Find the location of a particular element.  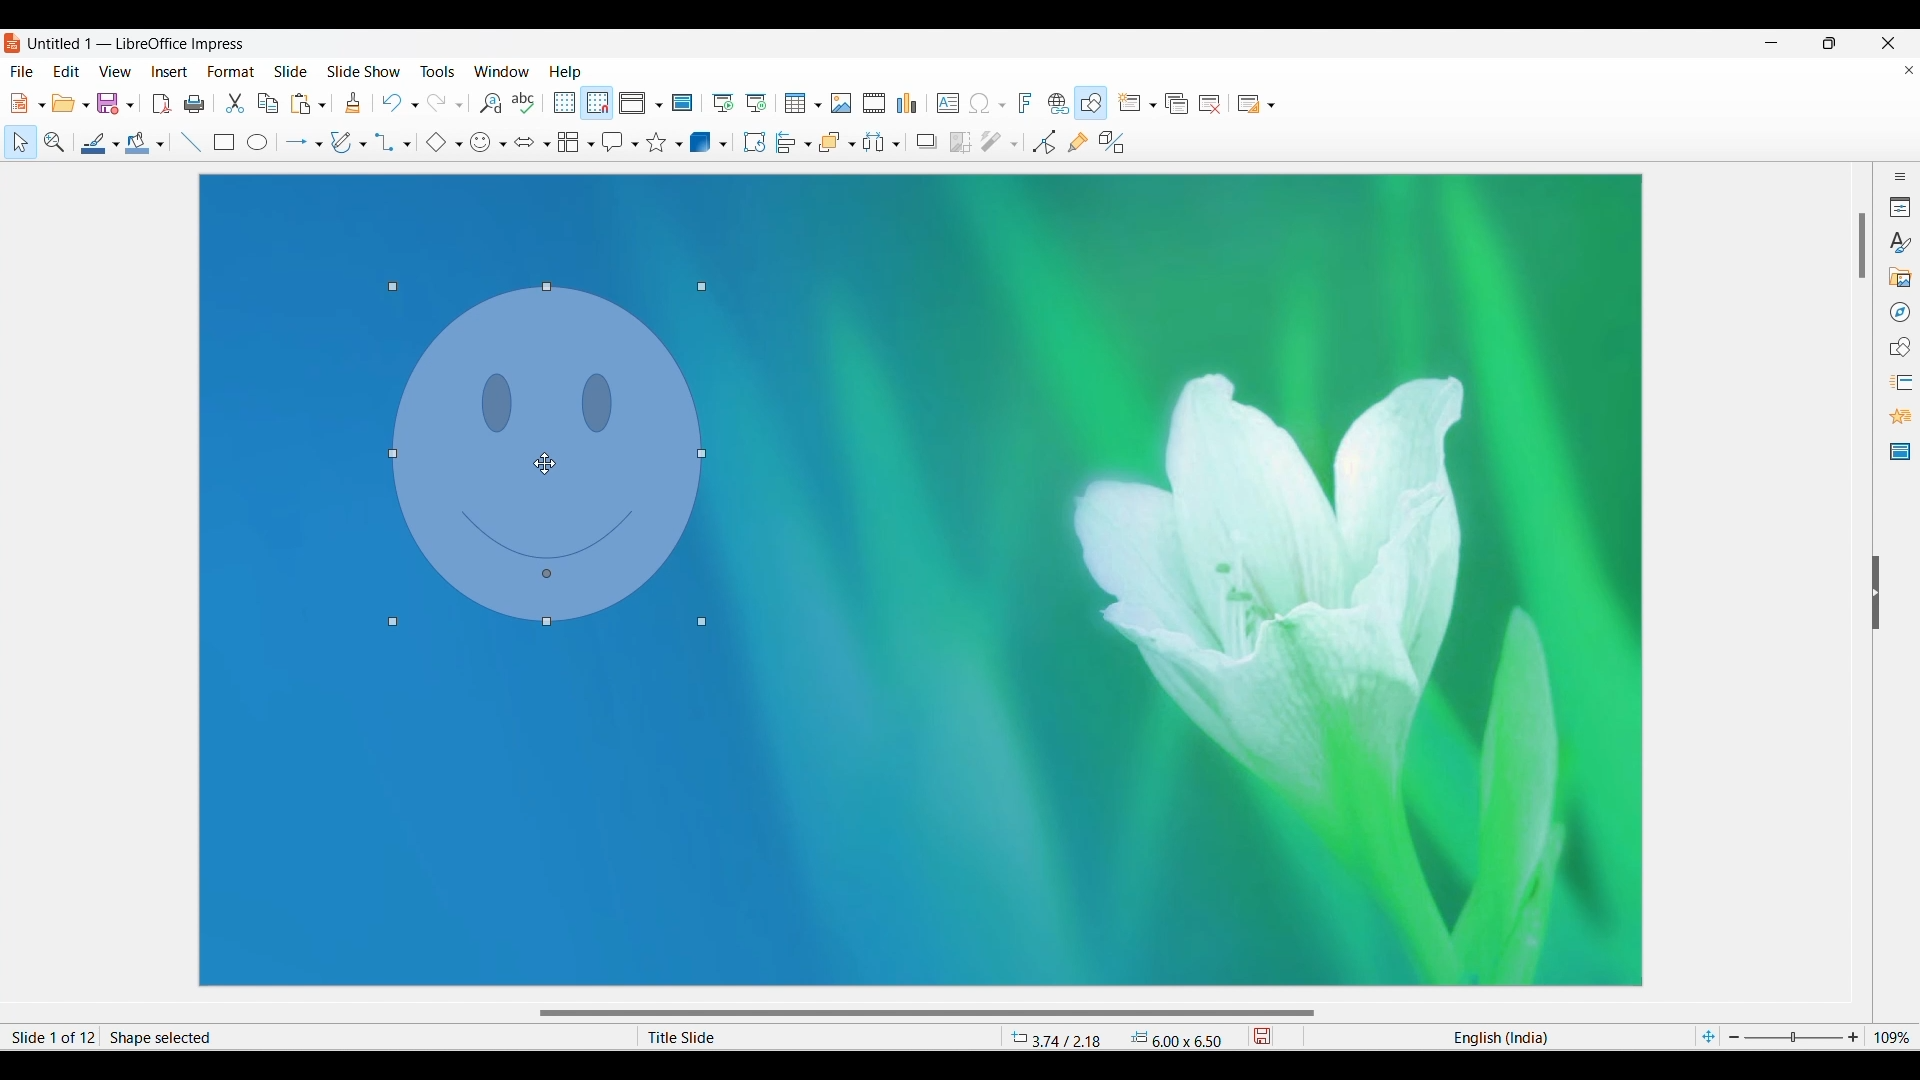

Paste is located at coordinates (301, 105).